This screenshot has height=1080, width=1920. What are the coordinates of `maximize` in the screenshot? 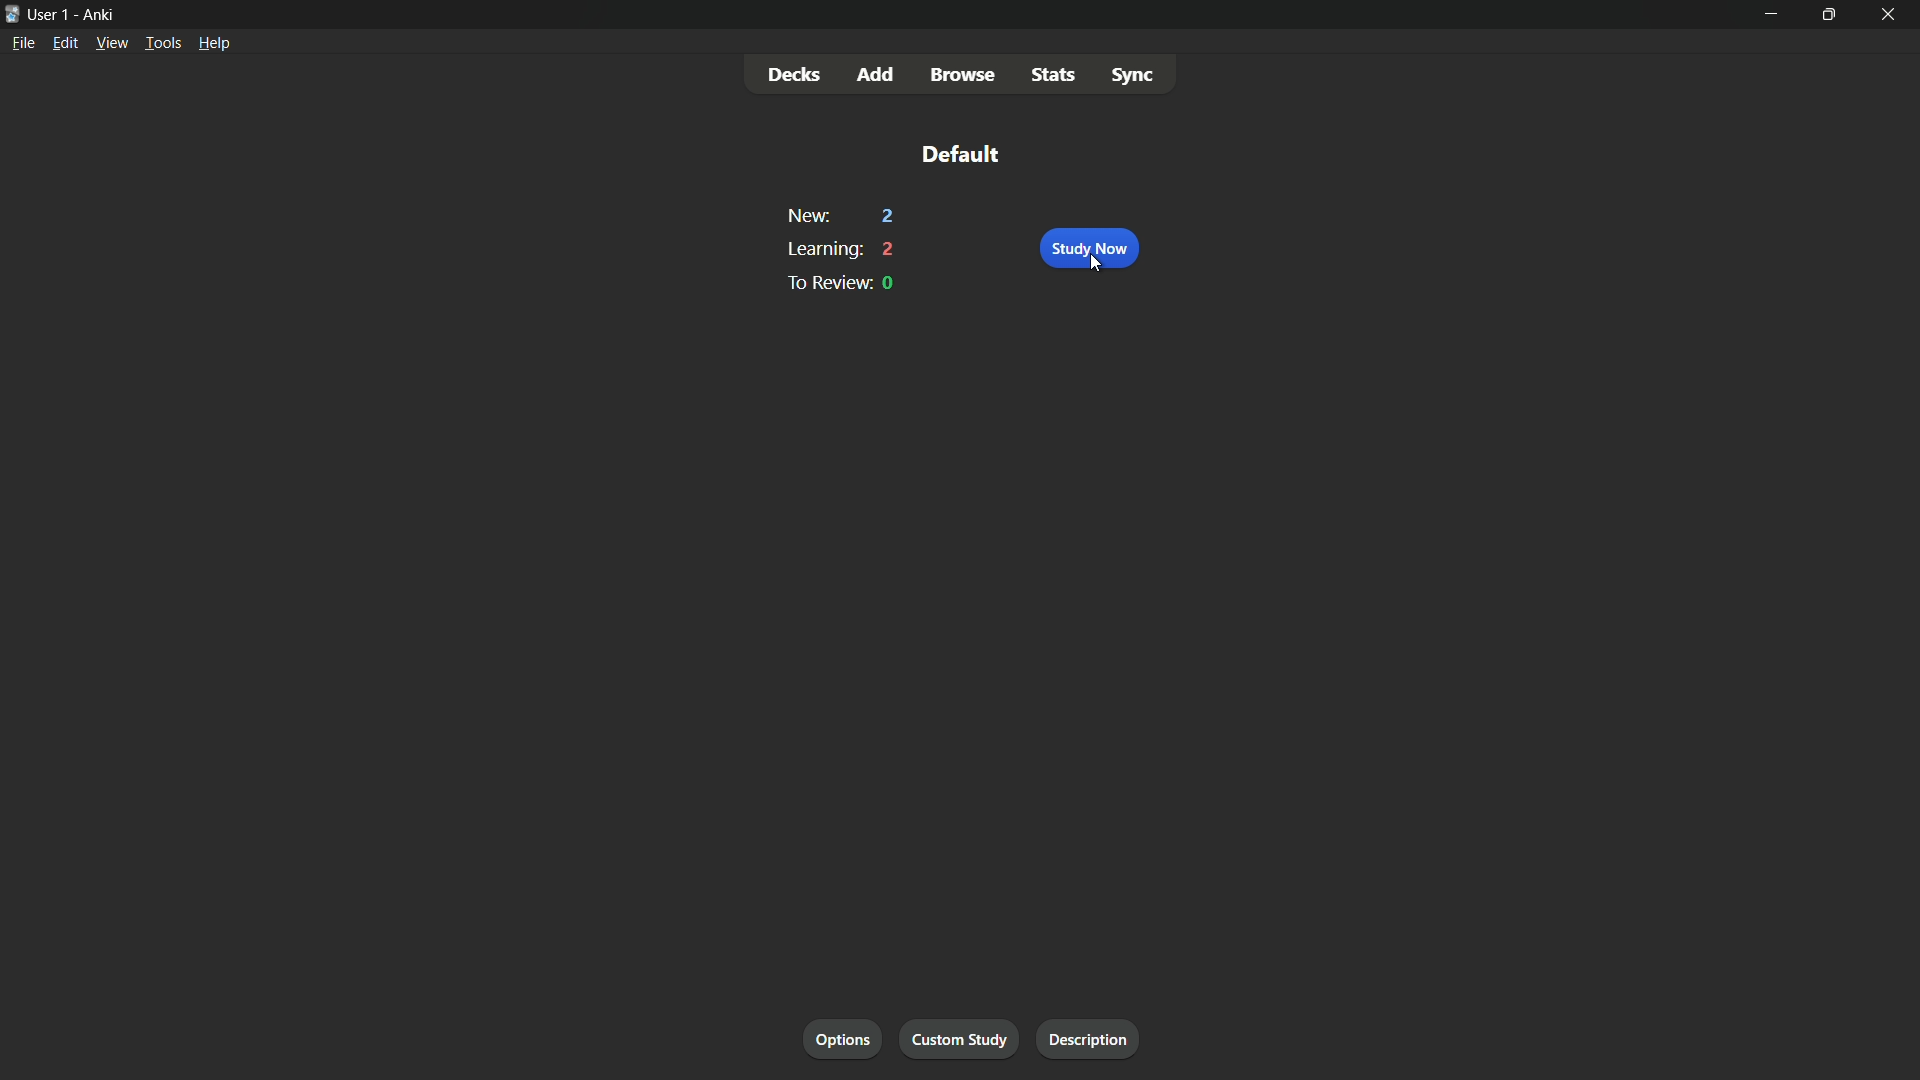 It's located at (1827, 15).